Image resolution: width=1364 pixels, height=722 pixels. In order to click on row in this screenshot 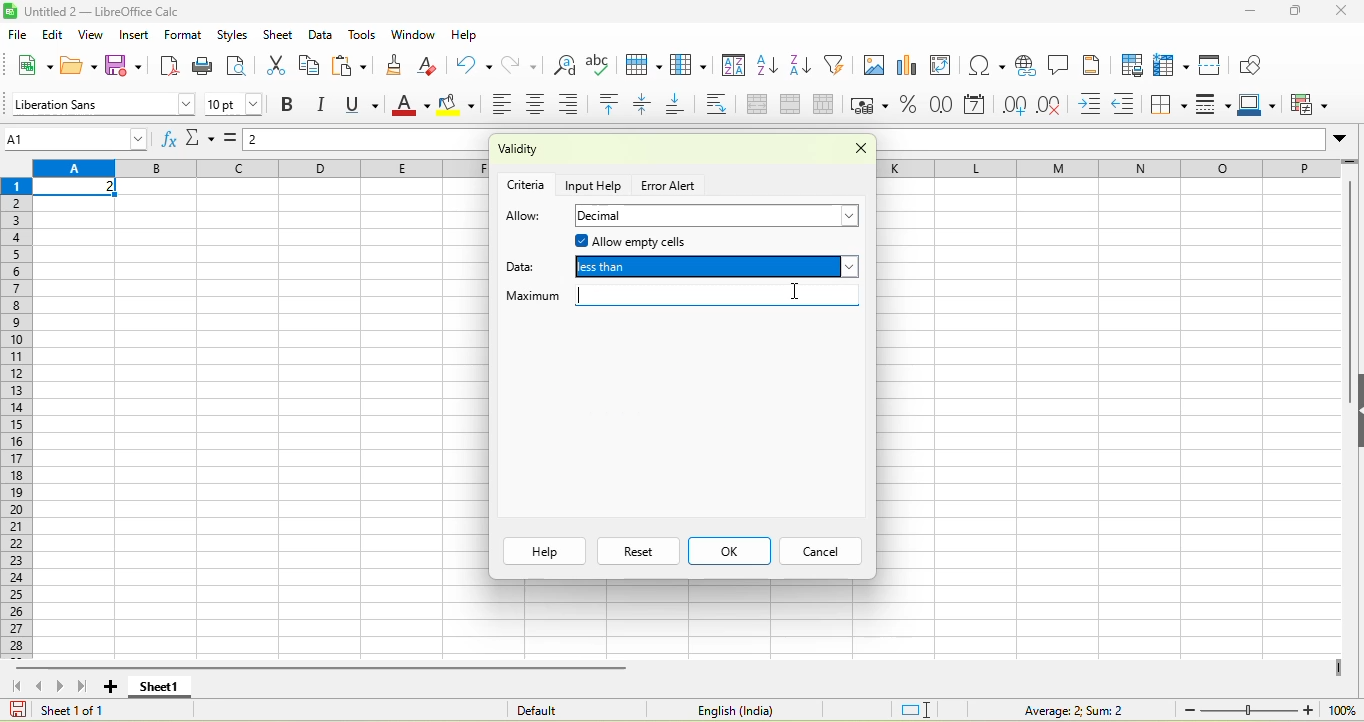, I will do `click(1108, 168)`.